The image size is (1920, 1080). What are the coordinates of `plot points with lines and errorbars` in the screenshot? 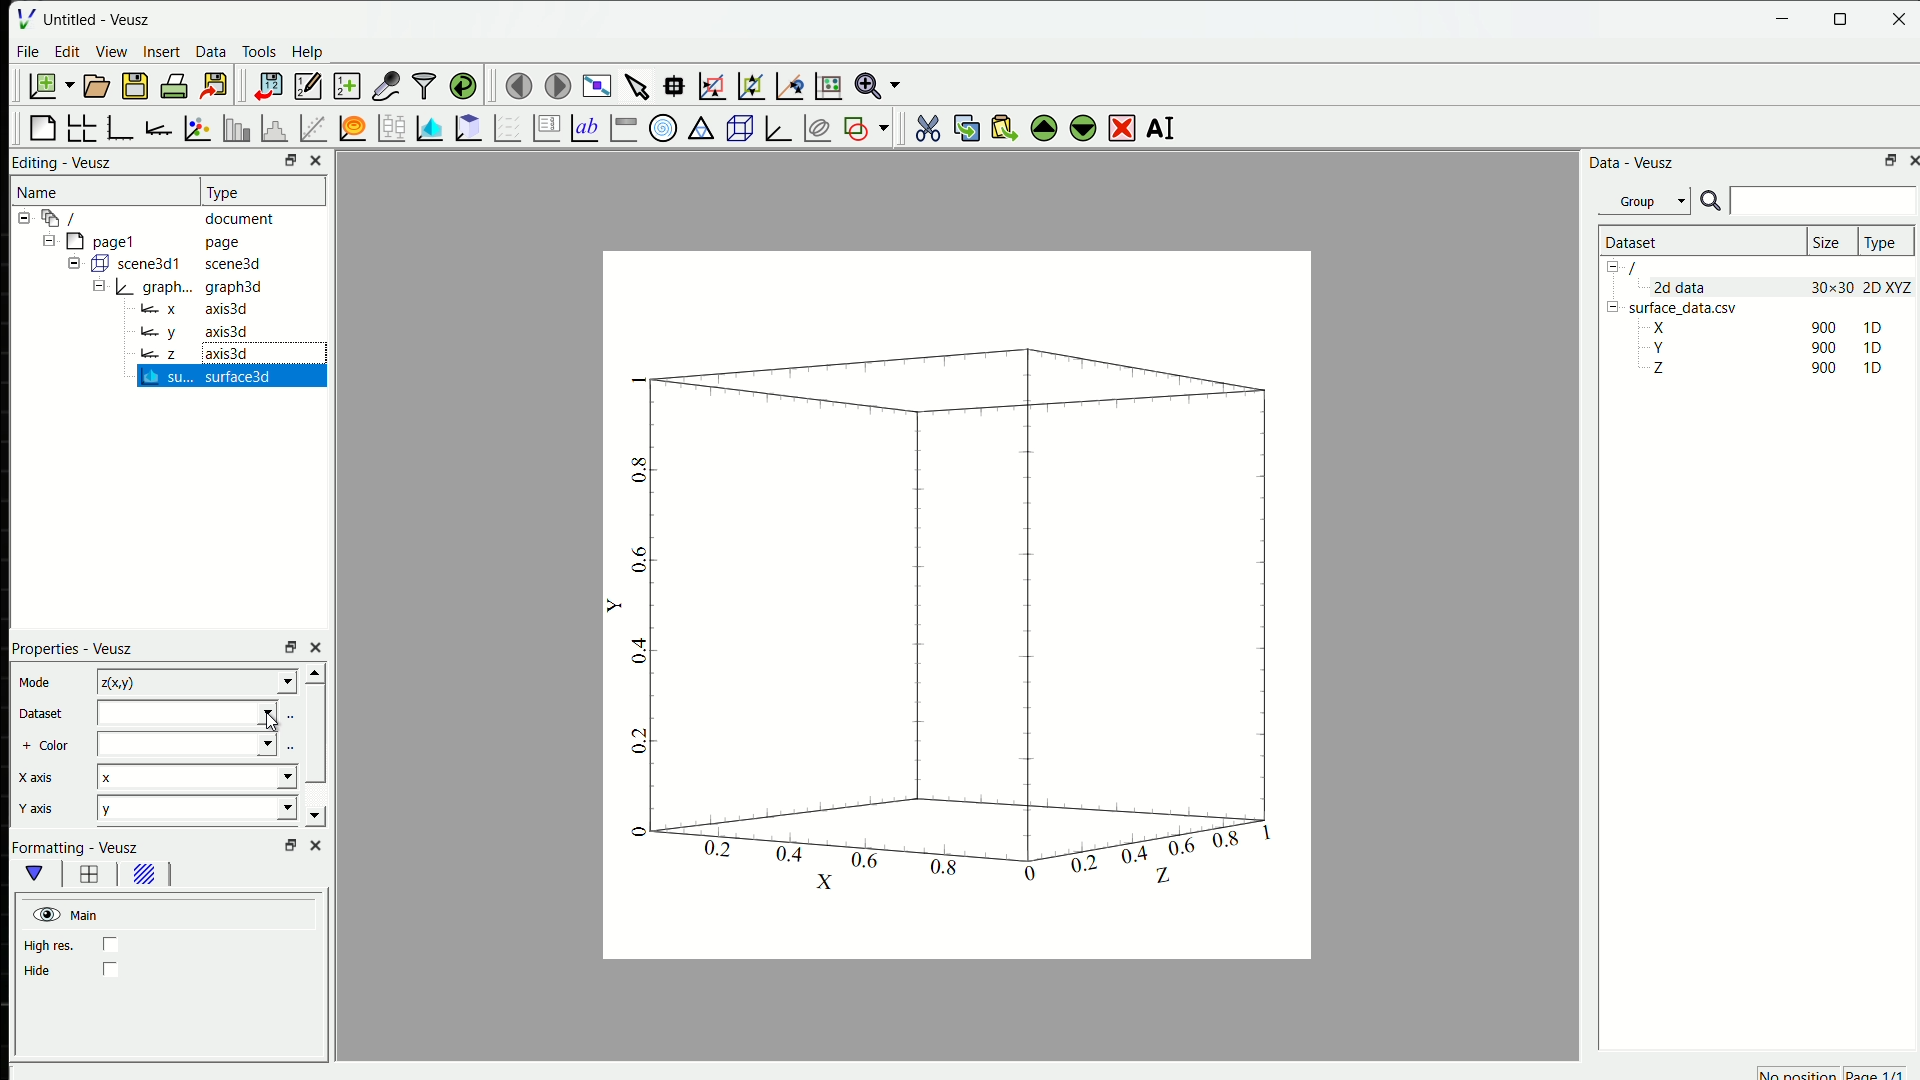 It's located at (200, 128).